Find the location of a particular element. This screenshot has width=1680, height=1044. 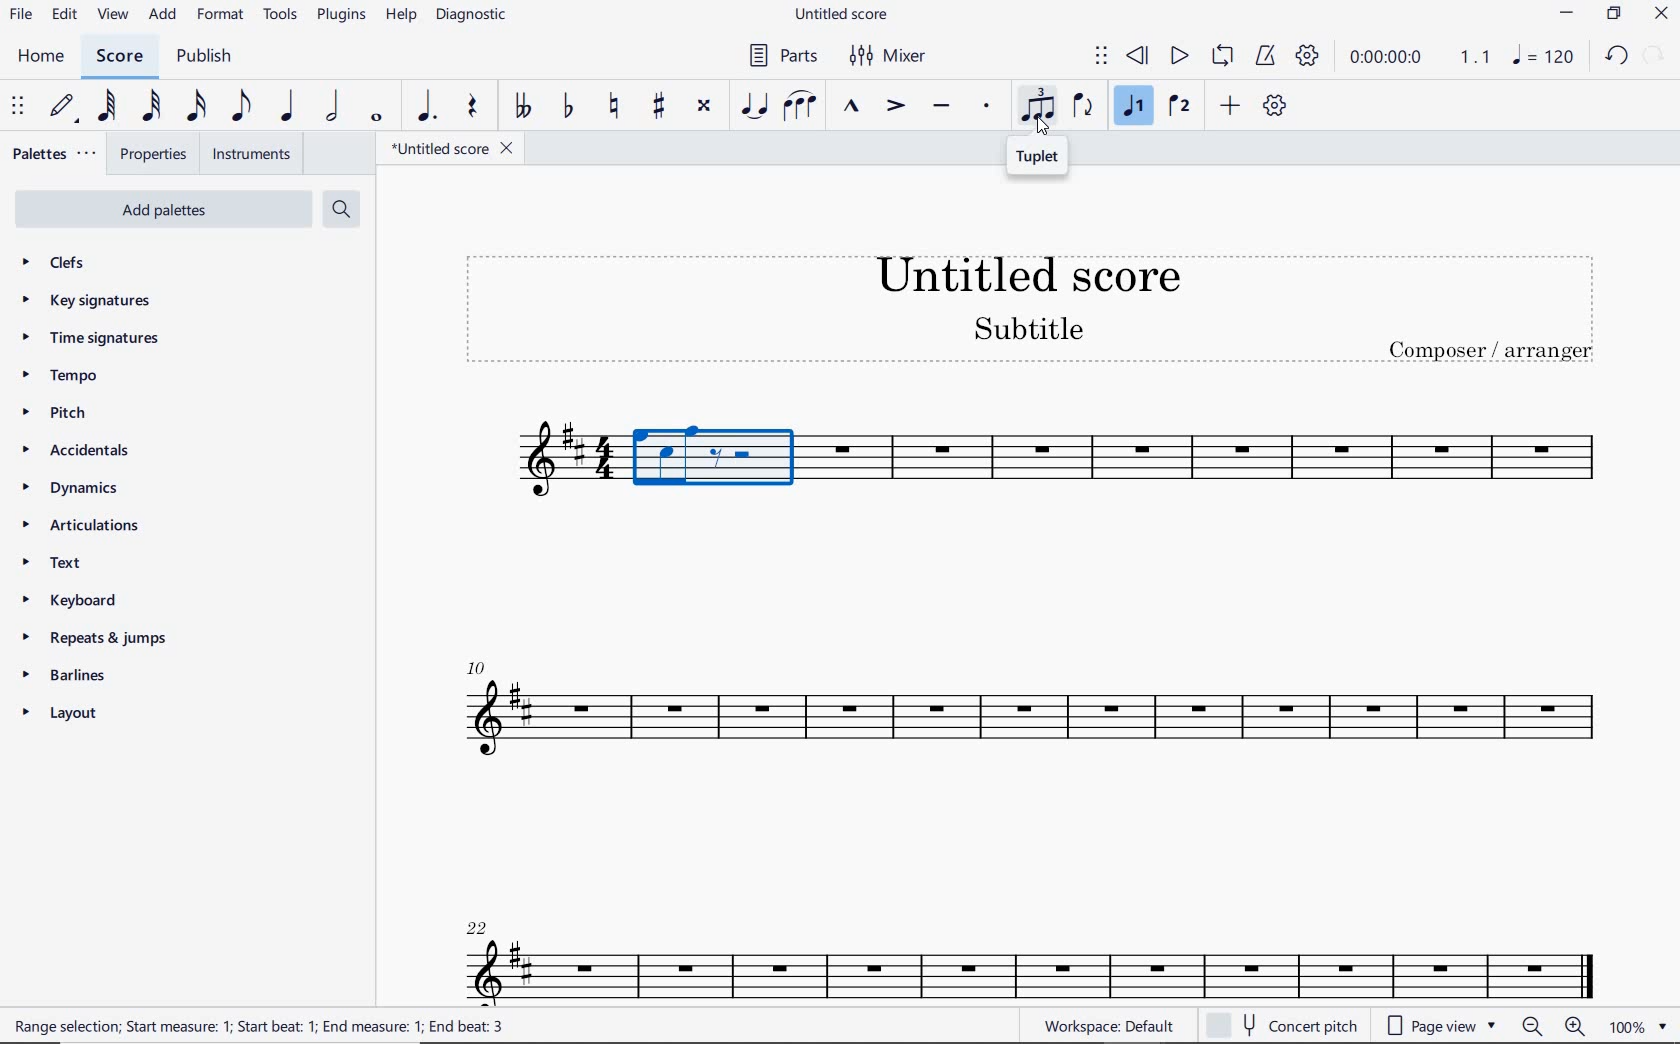

REWIND is located at coordinates (1141, 55).